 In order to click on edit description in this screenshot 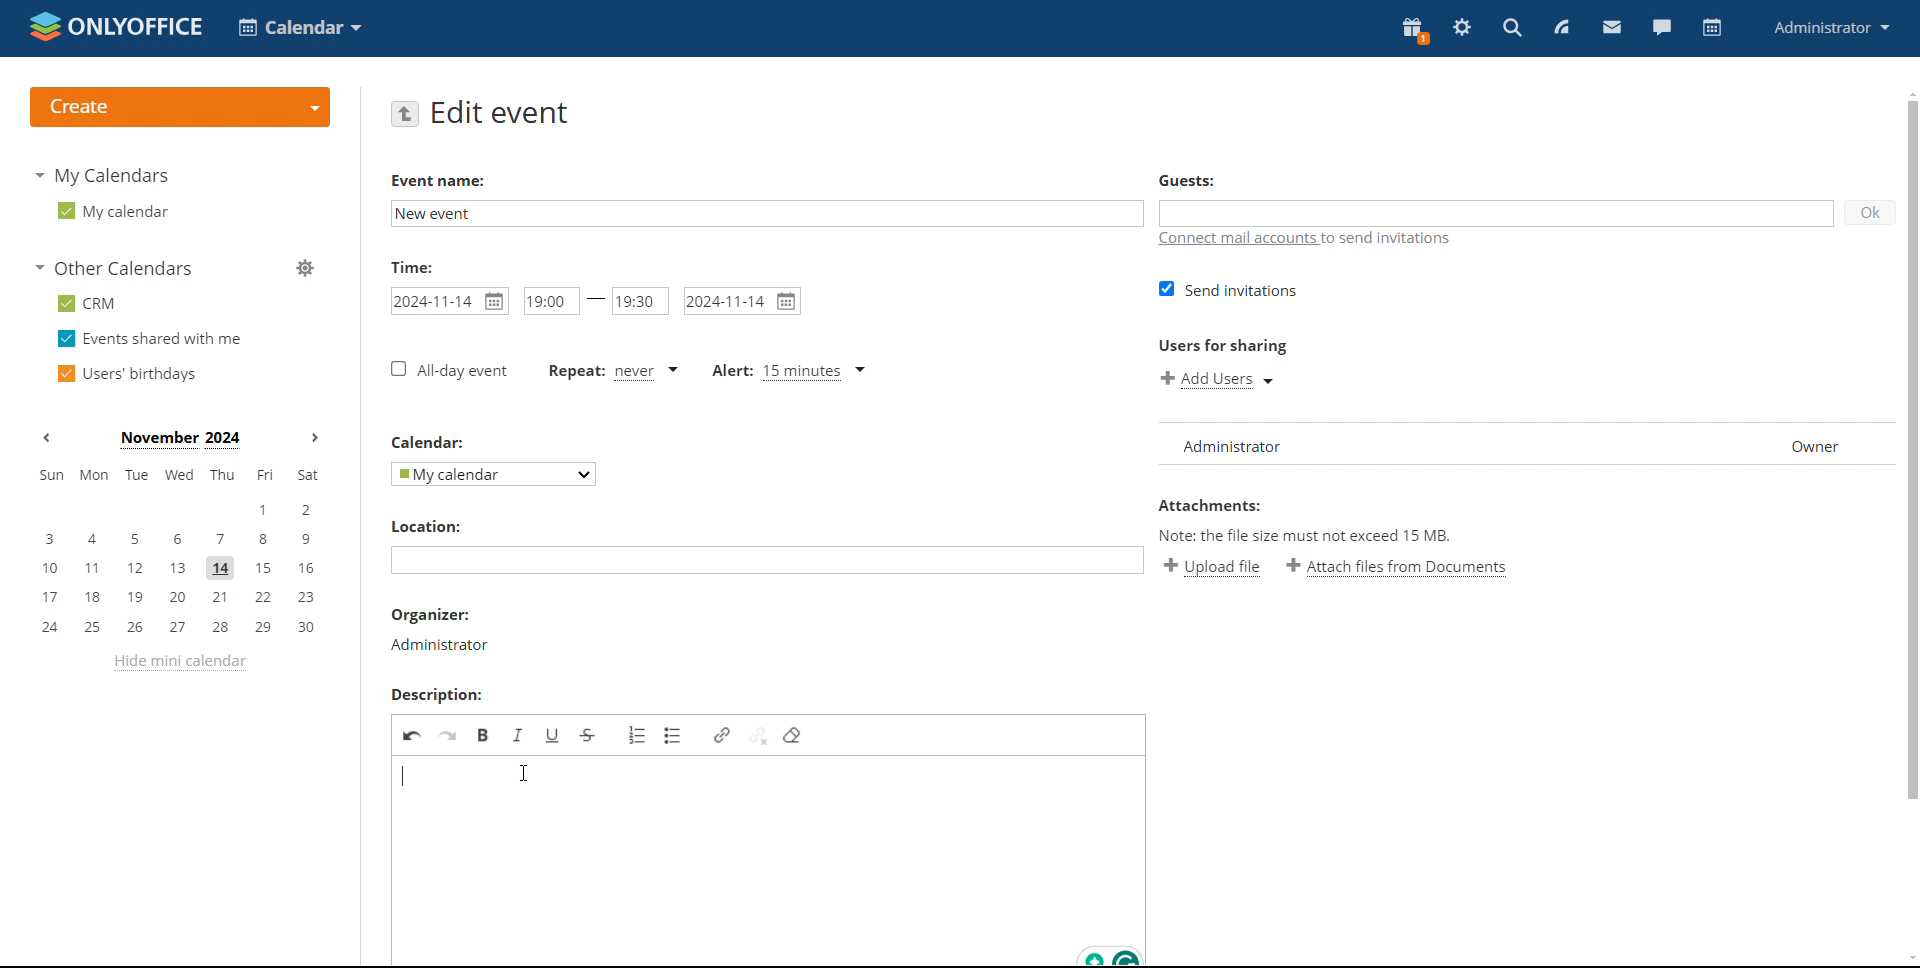, I will do `click(772, 859)`.